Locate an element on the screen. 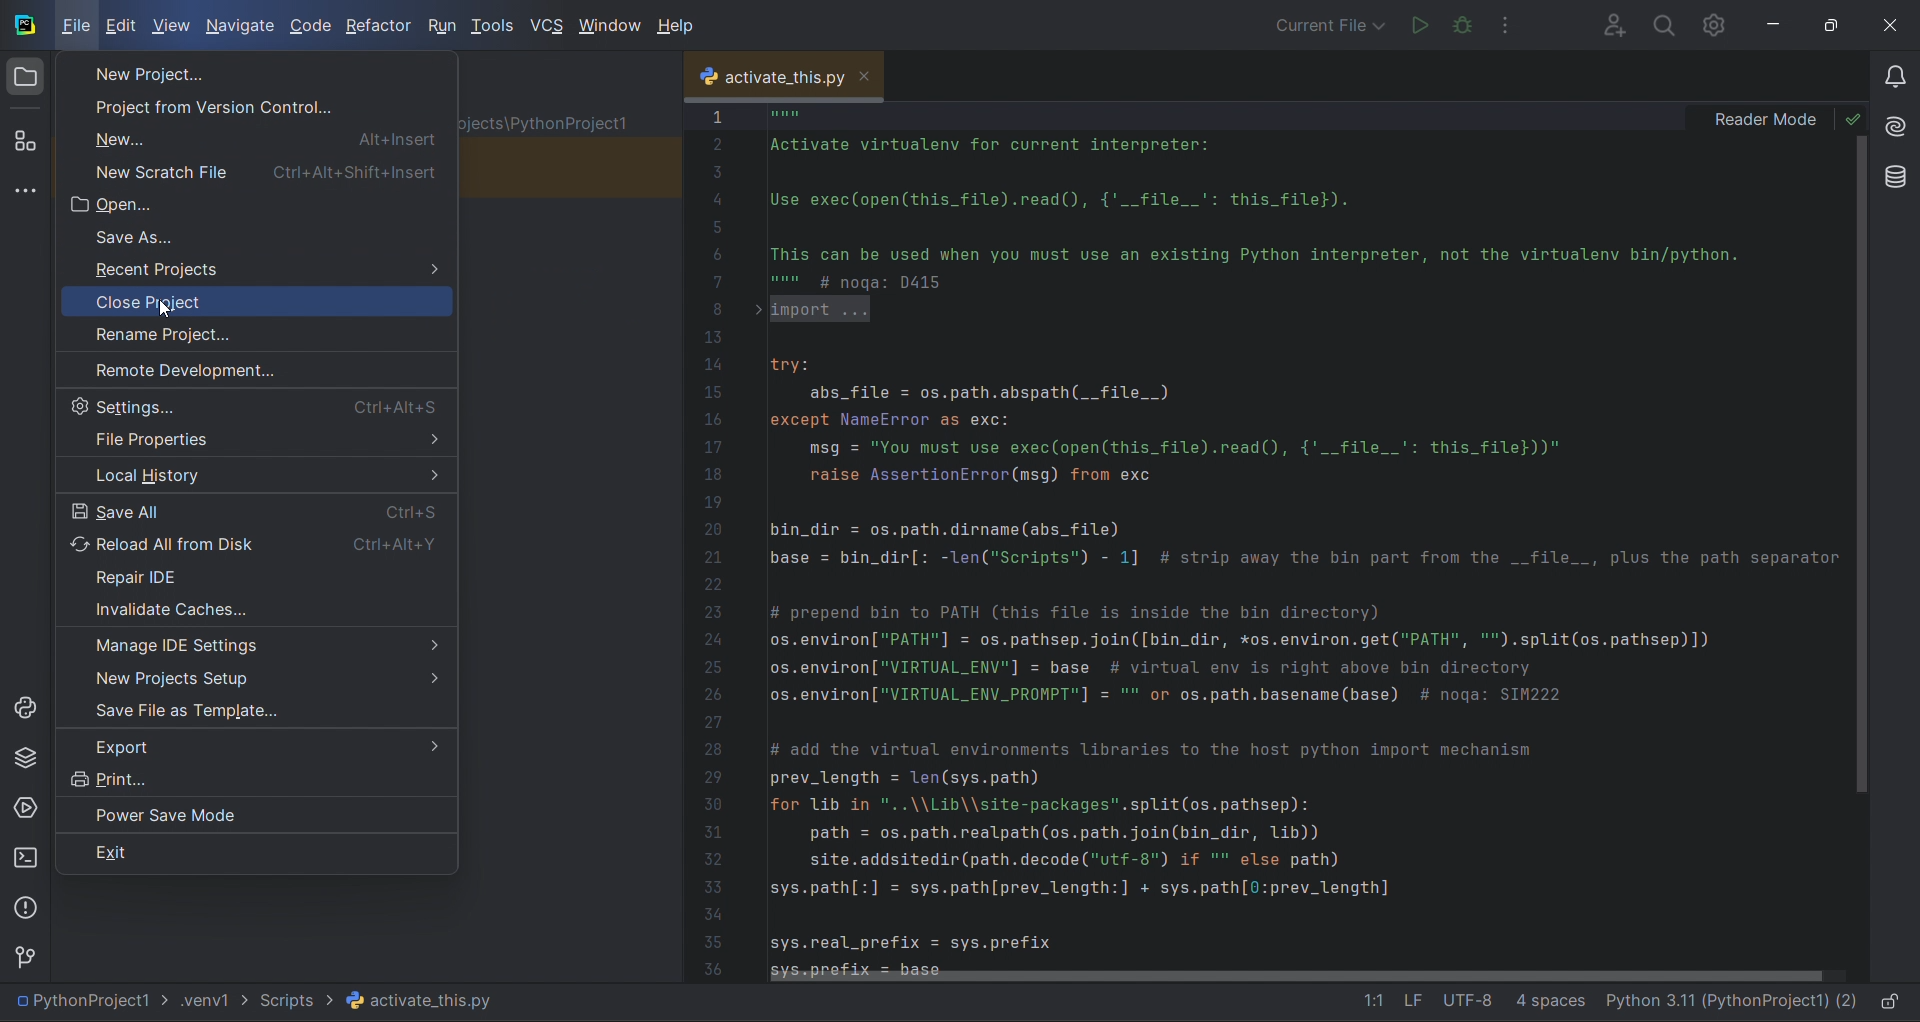 The width and height of the screenshot is (1920, 1022). vertical scroll bar is located at coordinates (1864, 465).